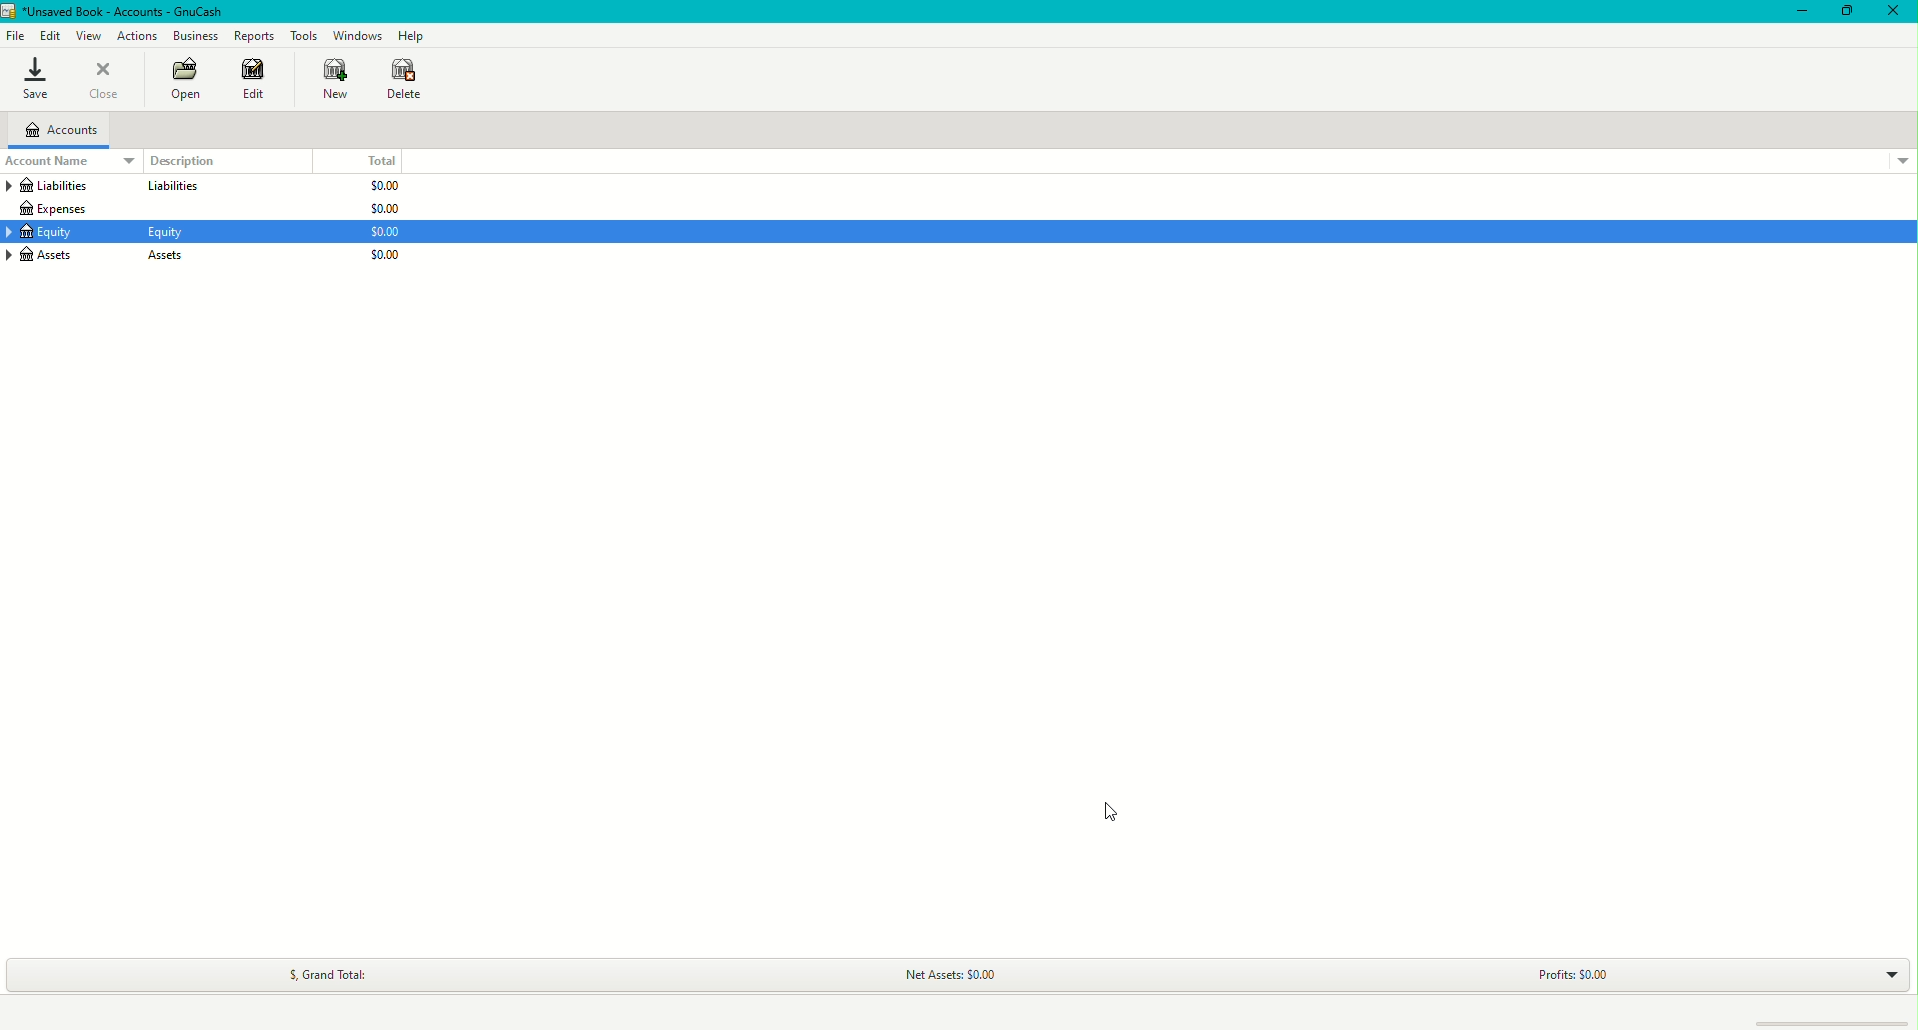 The image size is (1918, 1030). I want to click on Tools, so click(302, 32).